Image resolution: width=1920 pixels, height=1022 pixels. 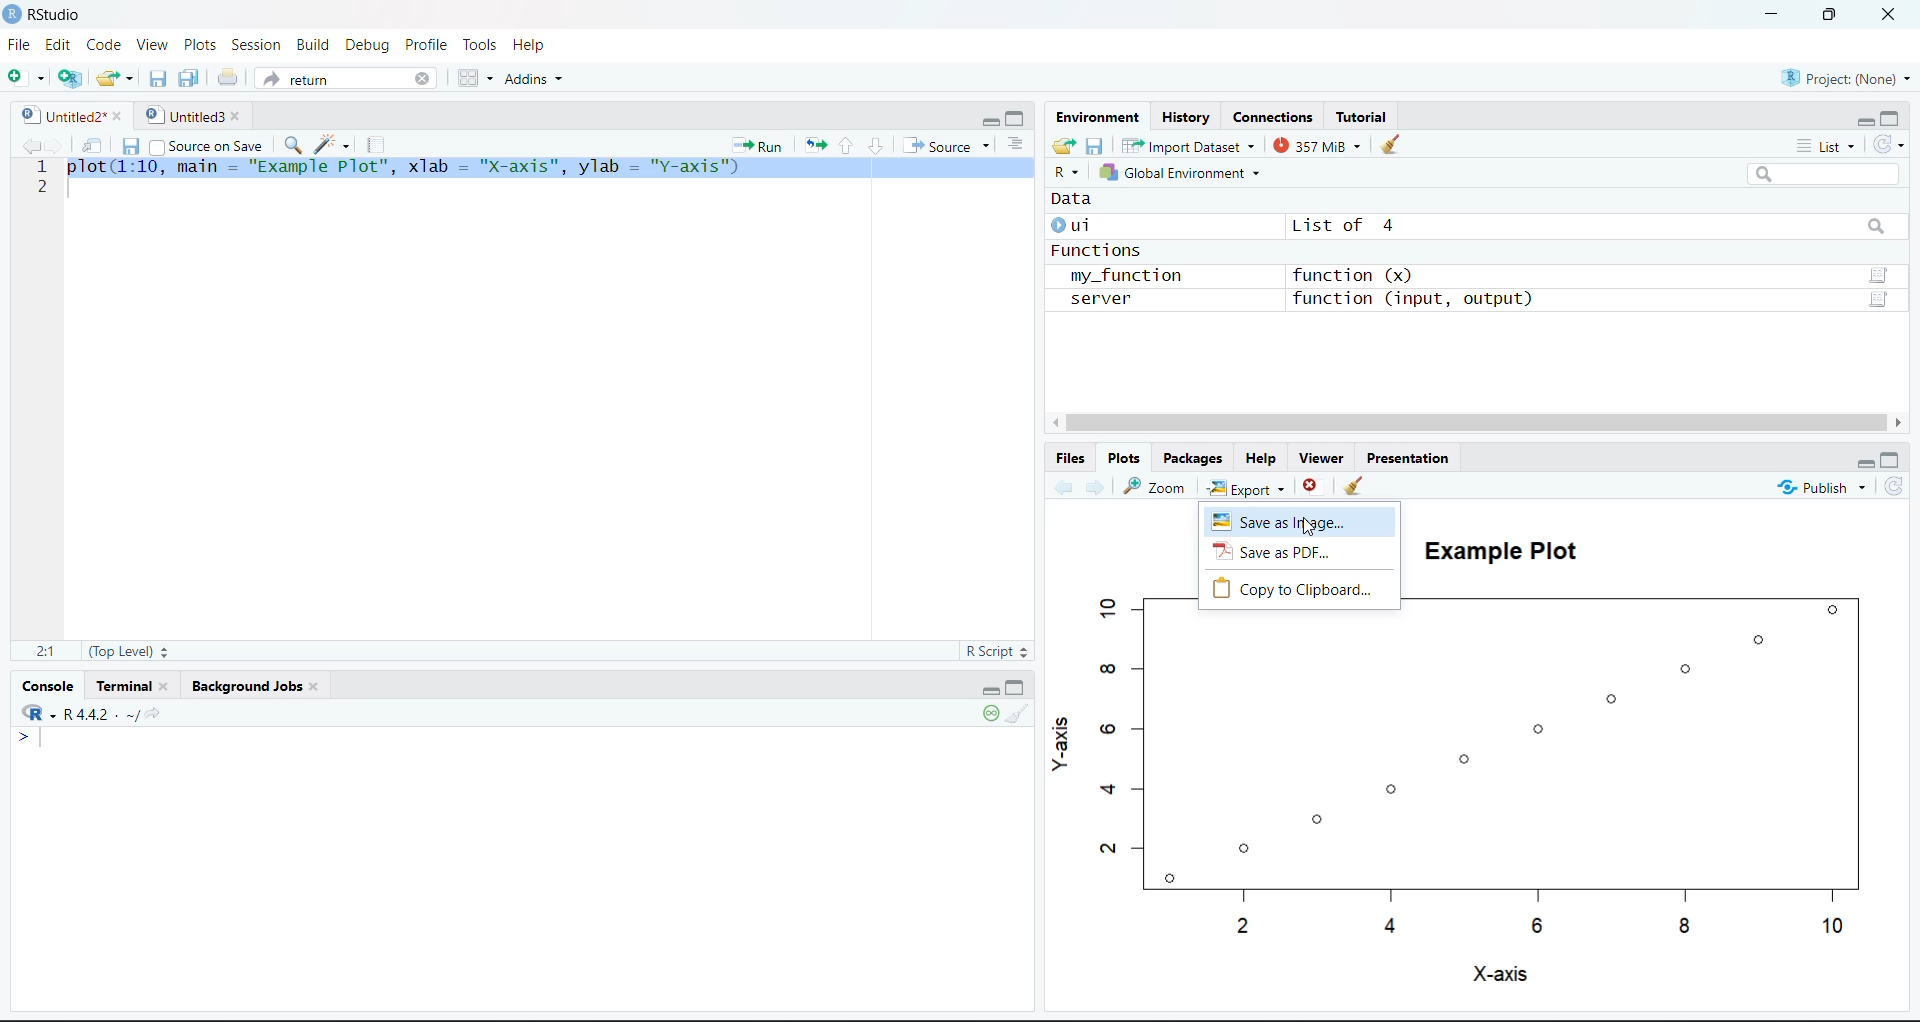 What do you see at coordinates (1900, 422) in the screenshot?
I see `Right` at bounding box center [1900, 422].